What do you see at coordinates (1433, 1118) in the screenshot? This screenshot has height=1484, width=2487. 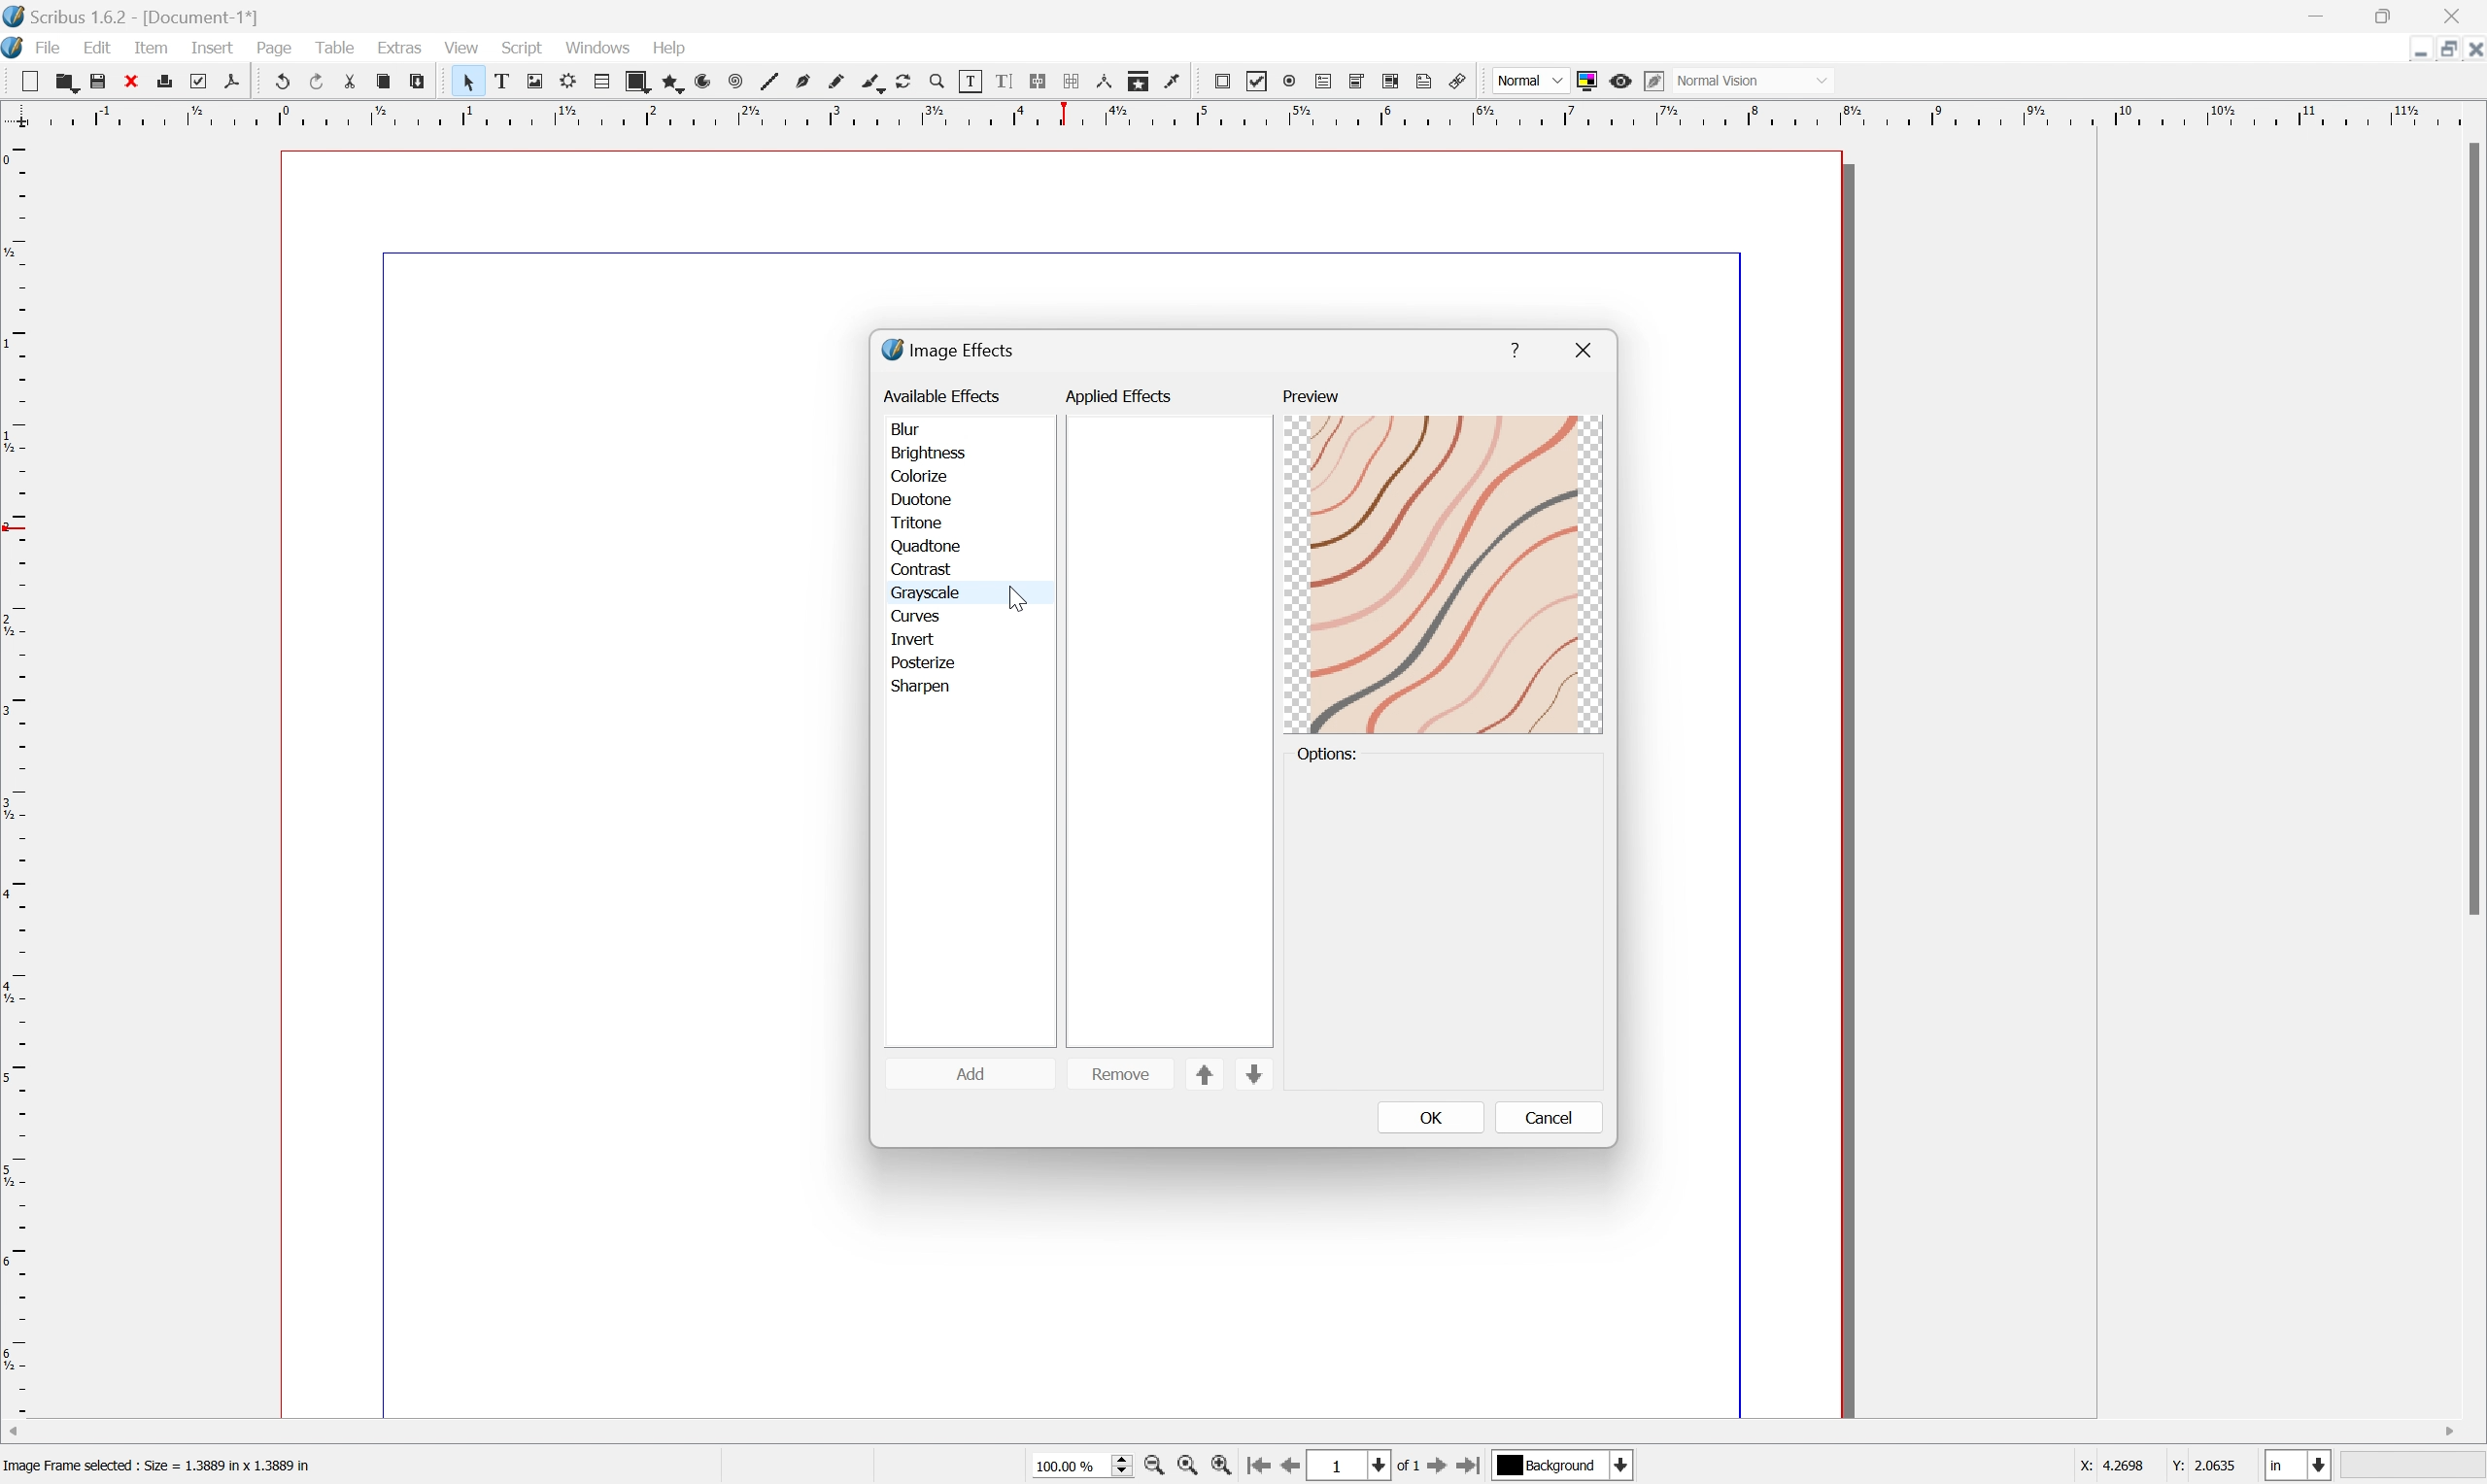 I see `OK` at bounding box center [1433, 1118].